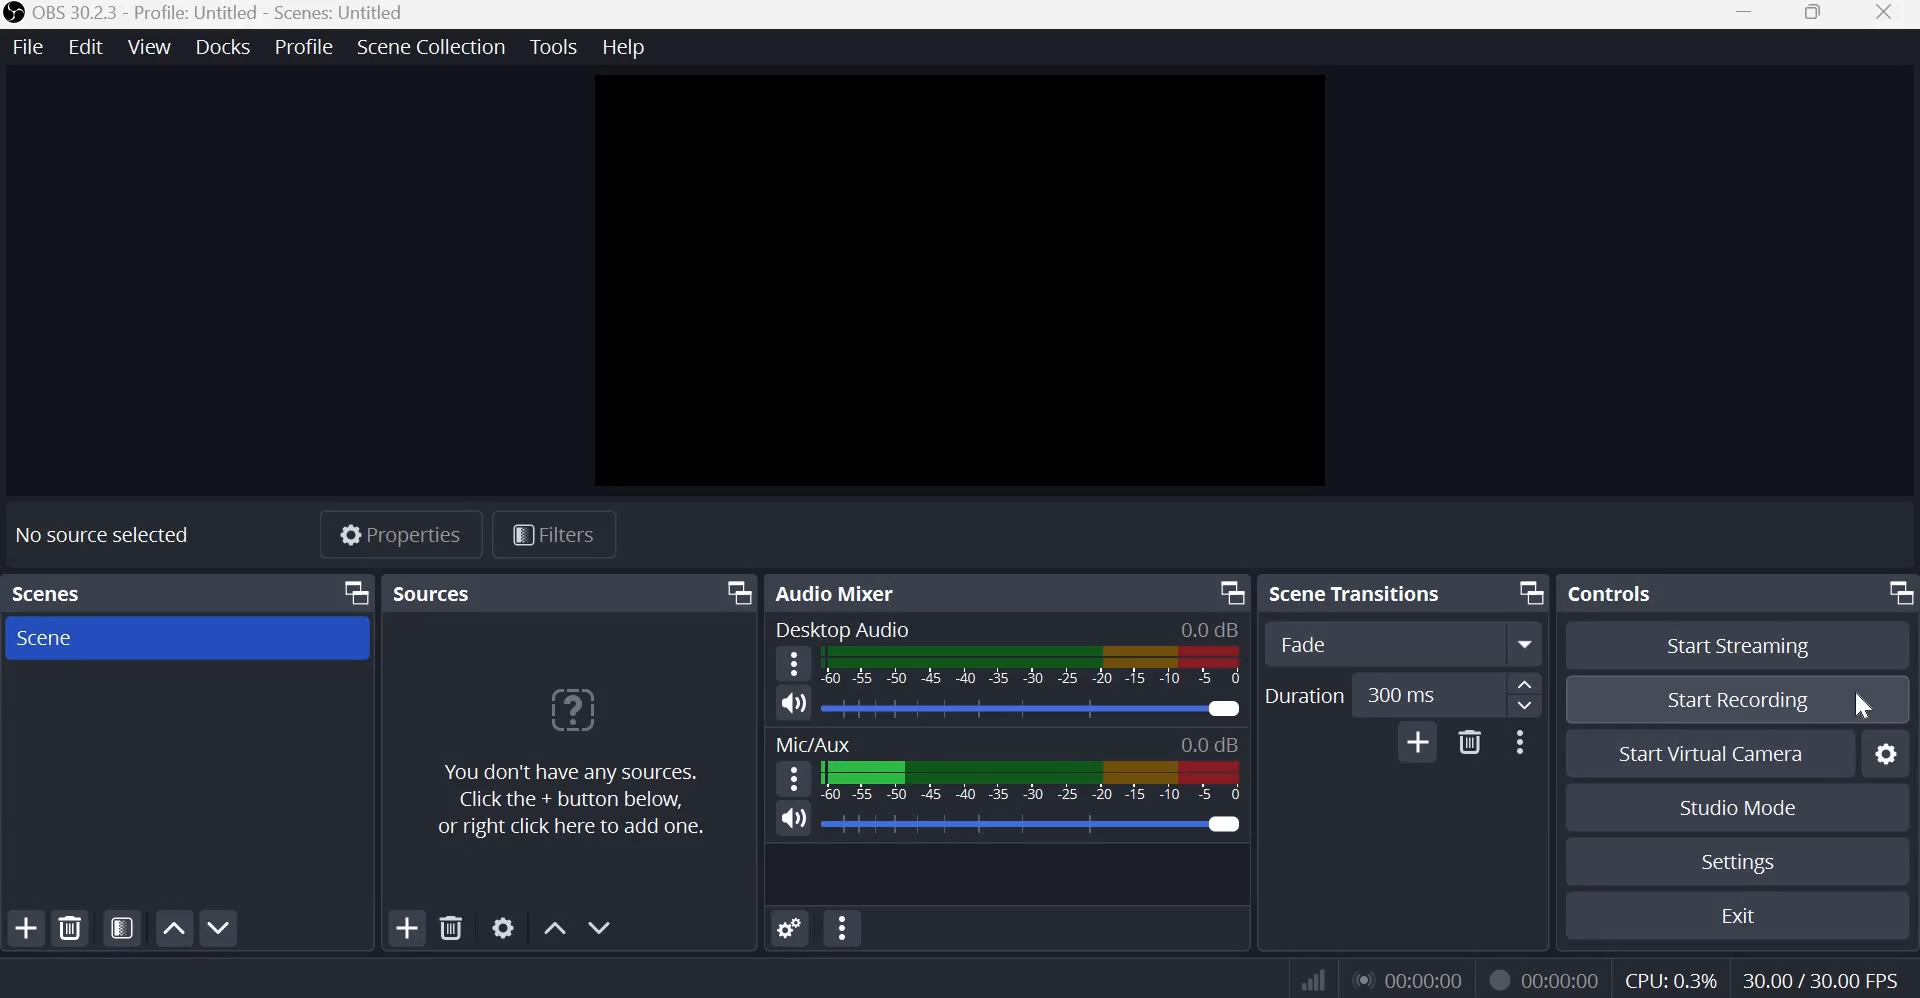 This screenshot has height=998, width=1920. What do you see at coordinates (1223, 709) in the screenshot?
I see `Audio Slider` at bounding box center [1223, 709].